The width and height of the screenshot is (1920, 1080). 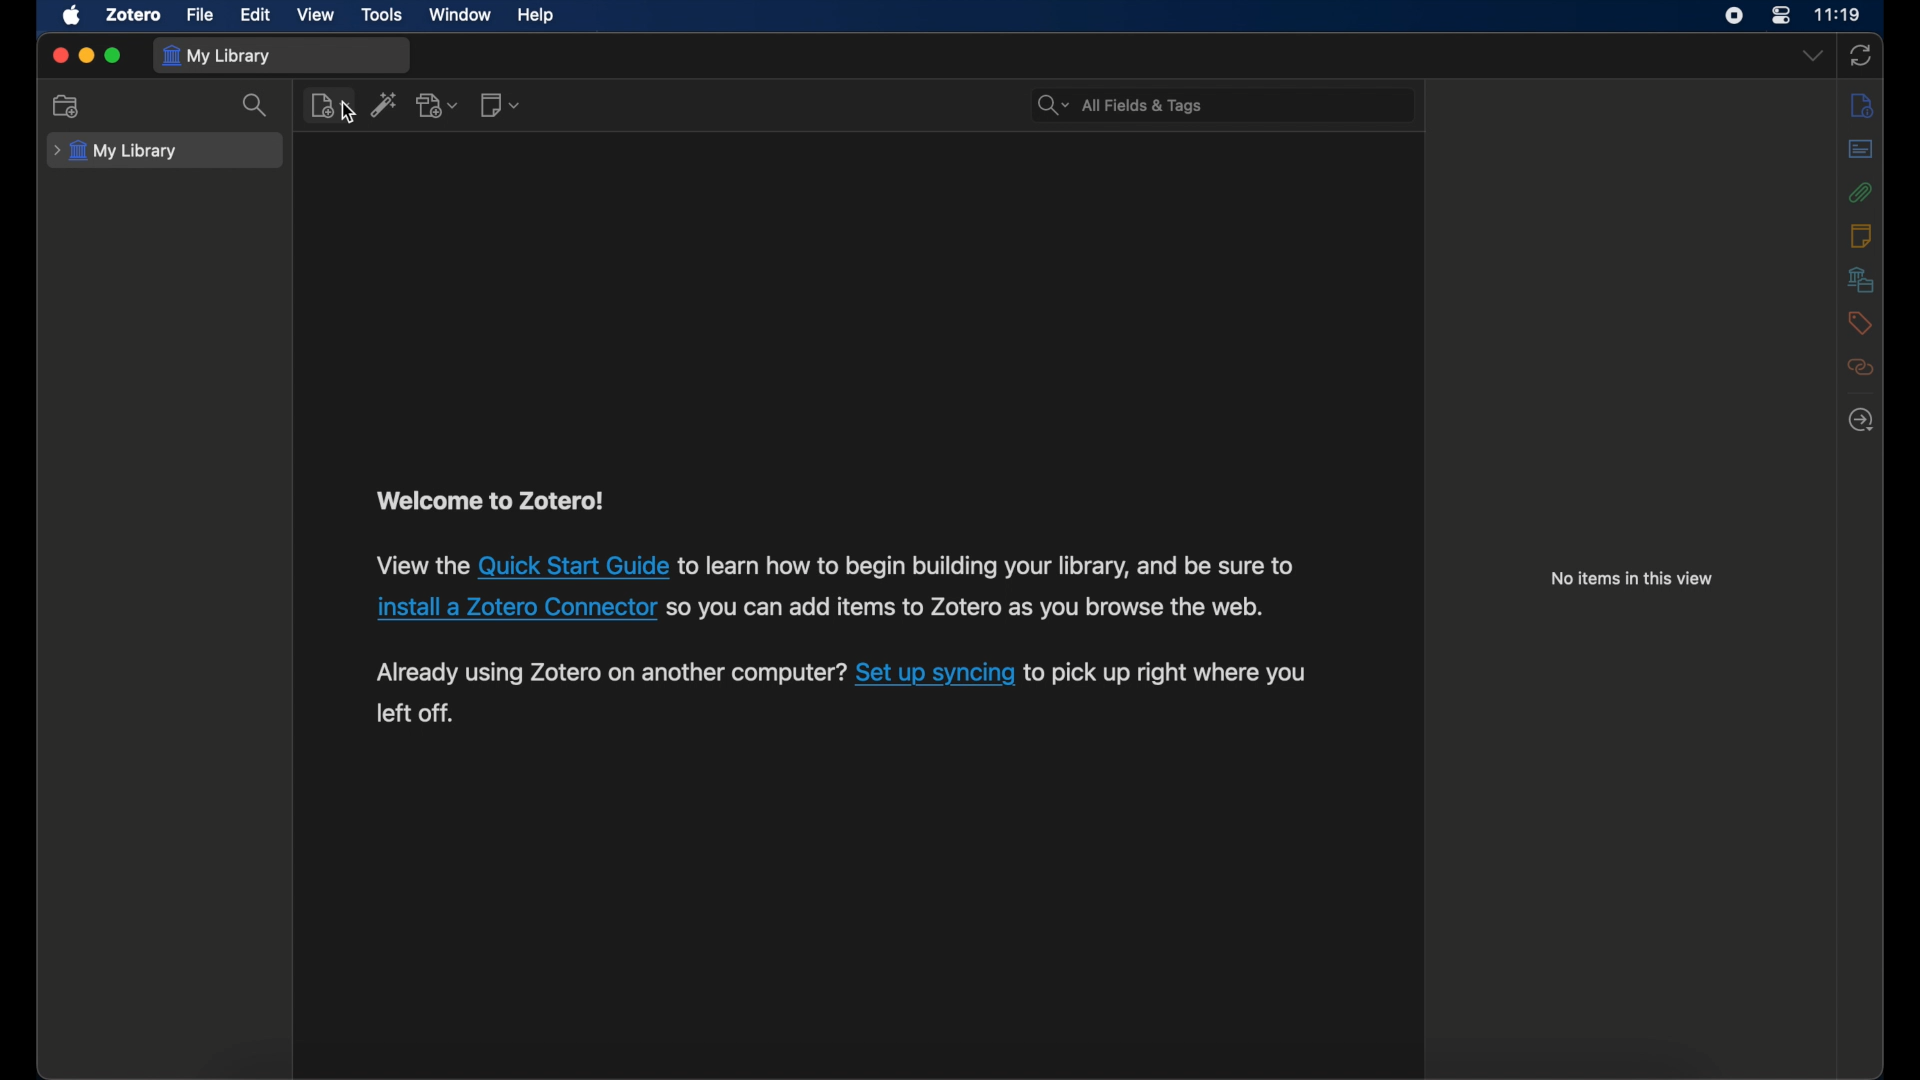 I want to click on time, so click(x=1836, y=14).